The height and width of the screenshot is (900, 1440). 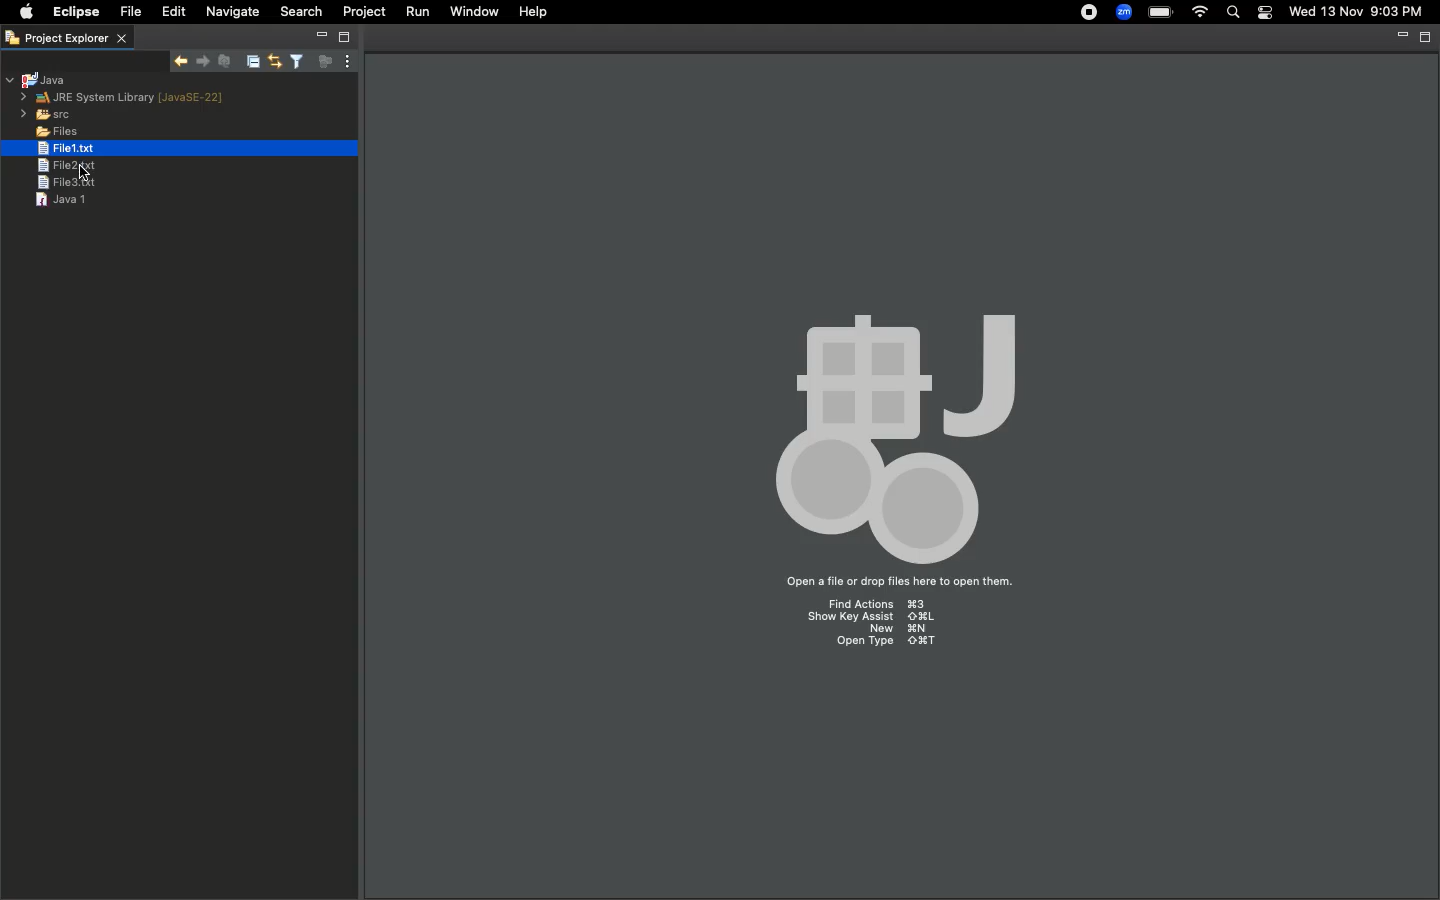 I want to click on View menu, so click(x=345, y=62).